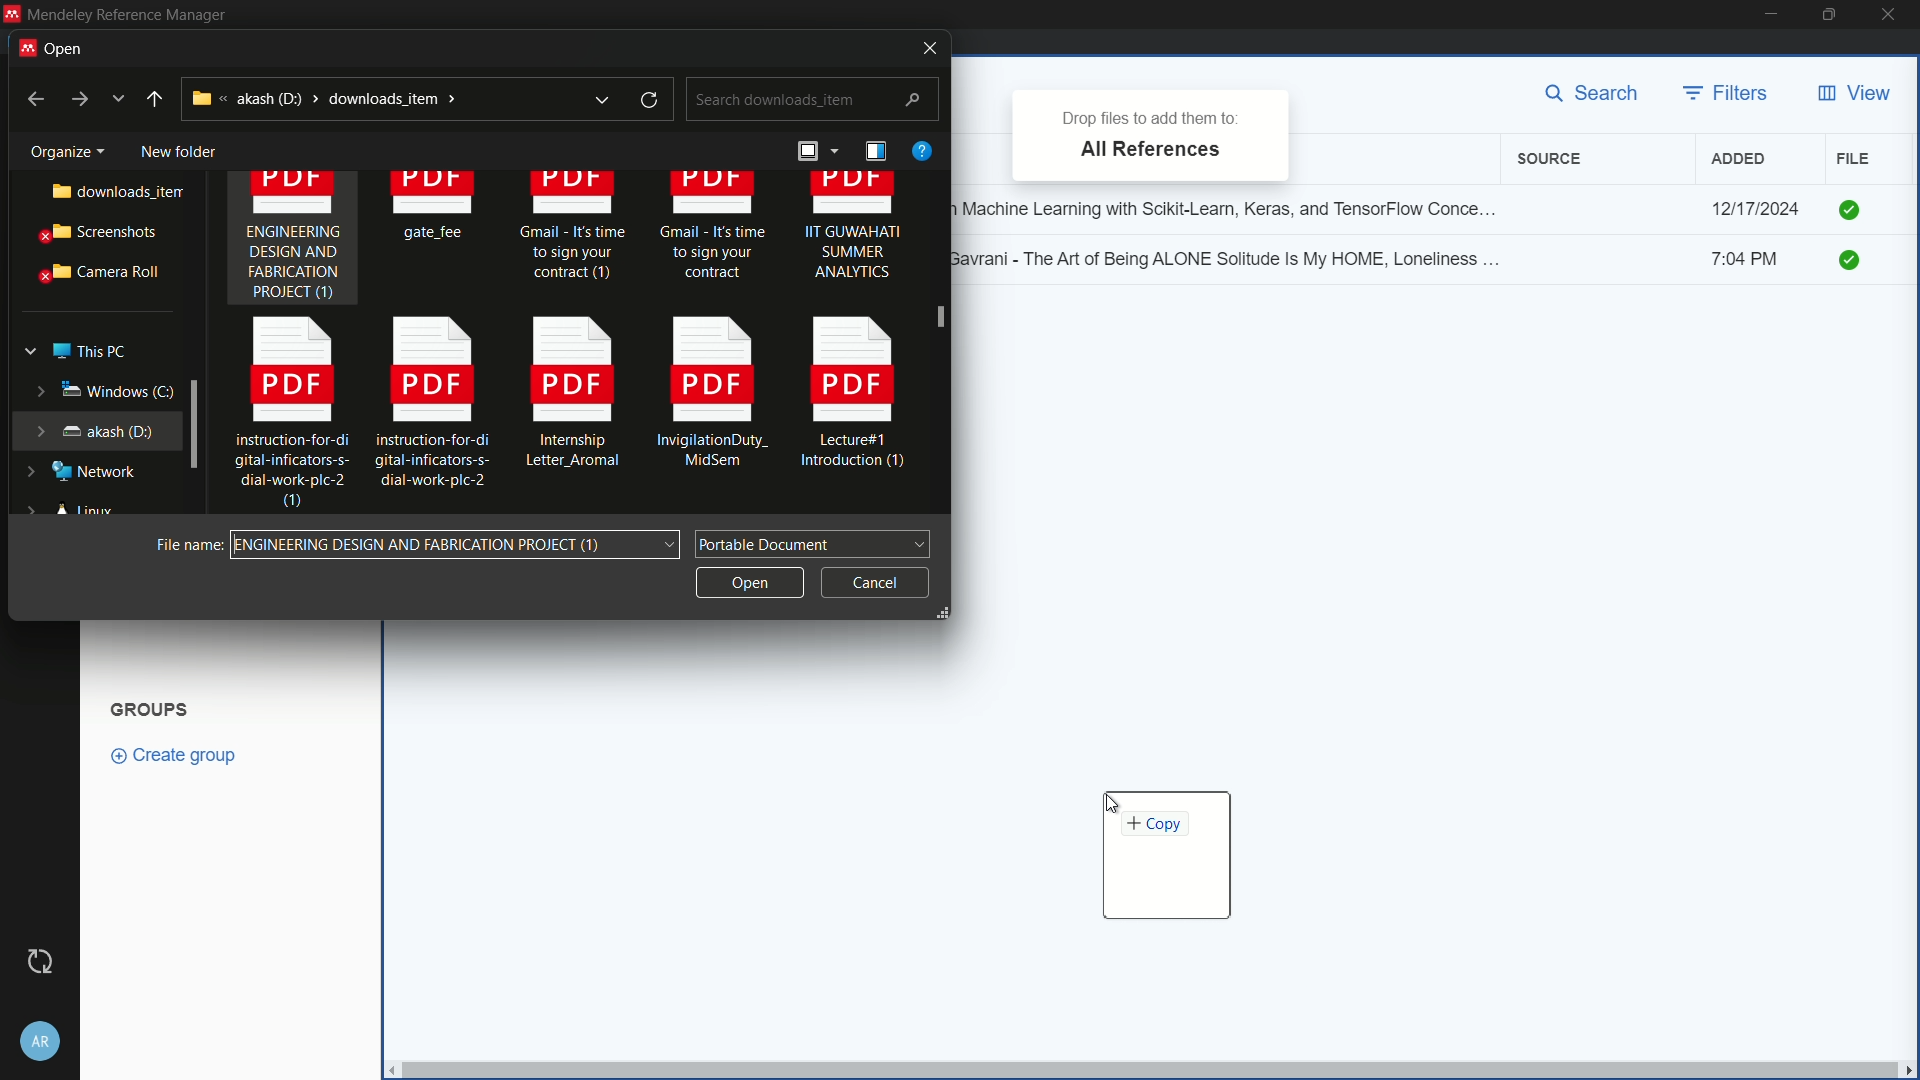 The height and width of the screenshot is (1080, 1920). I want to click on Organize, so click(60, 148).